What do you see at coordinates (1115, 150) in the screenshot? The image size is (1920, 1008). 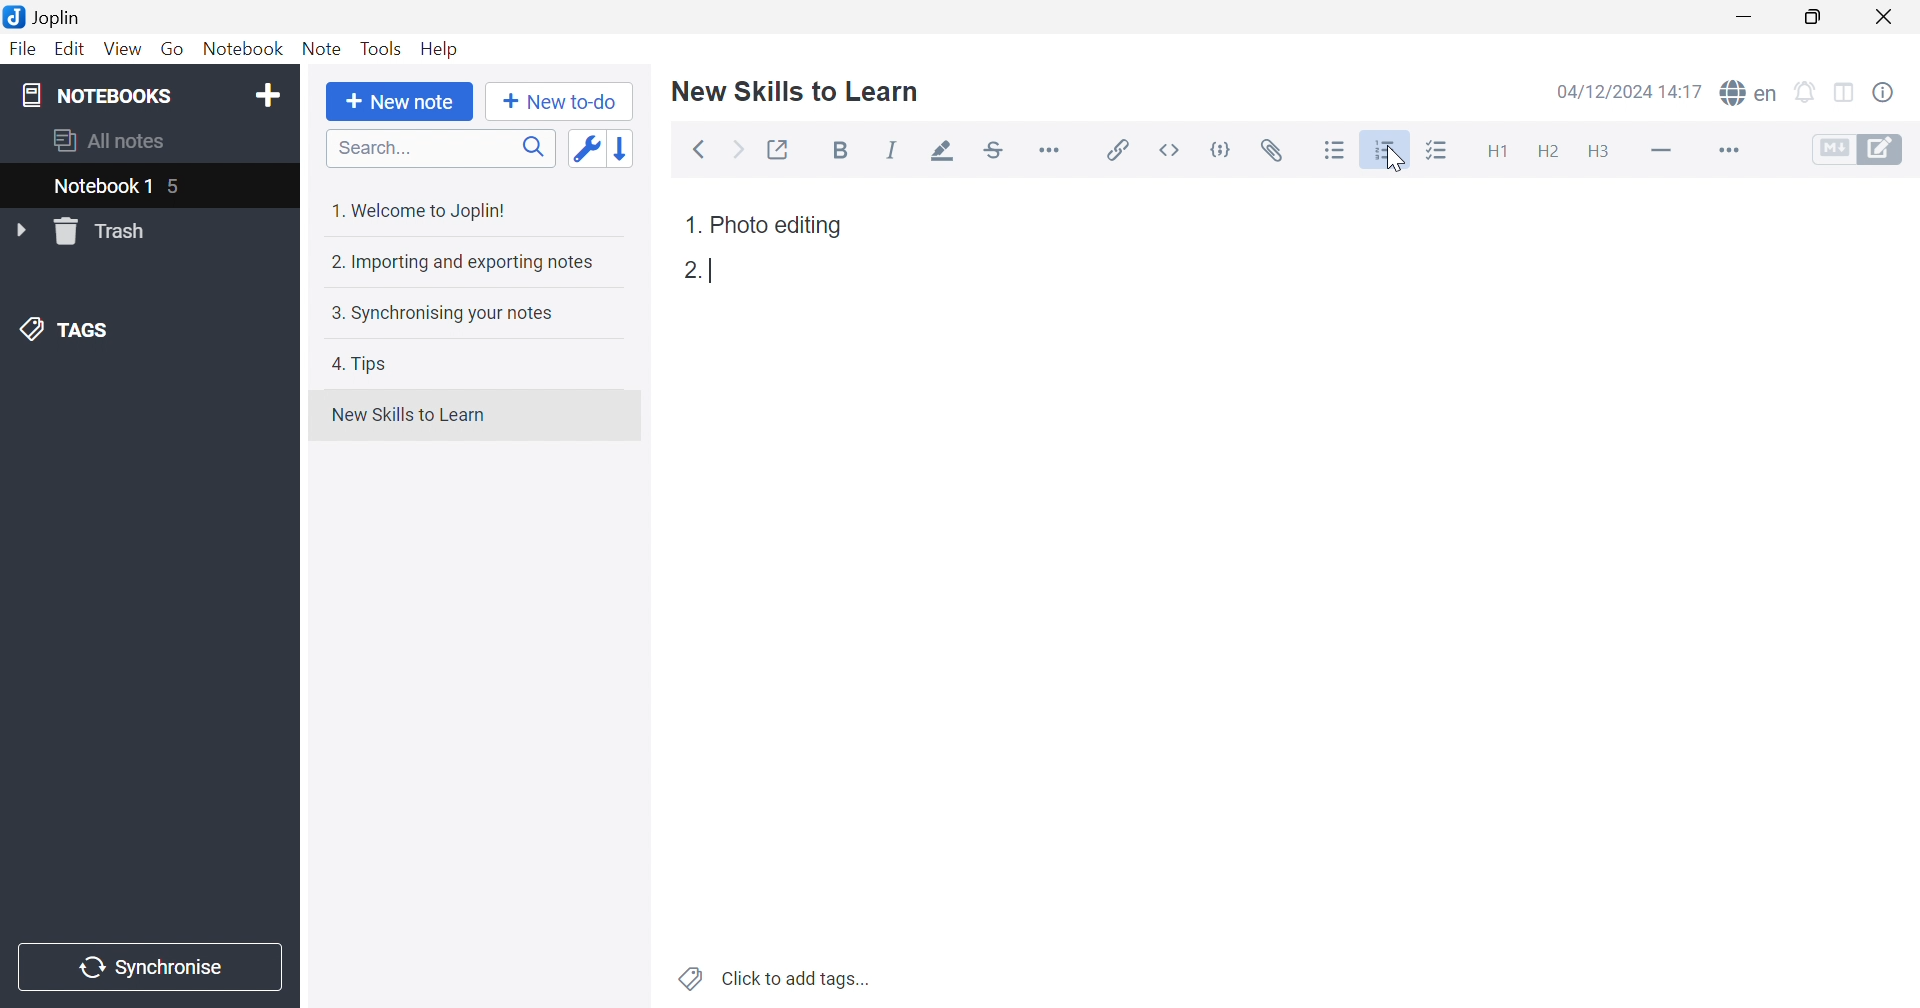 I see `Insert/edit link` at bounding box center [1115, 150].